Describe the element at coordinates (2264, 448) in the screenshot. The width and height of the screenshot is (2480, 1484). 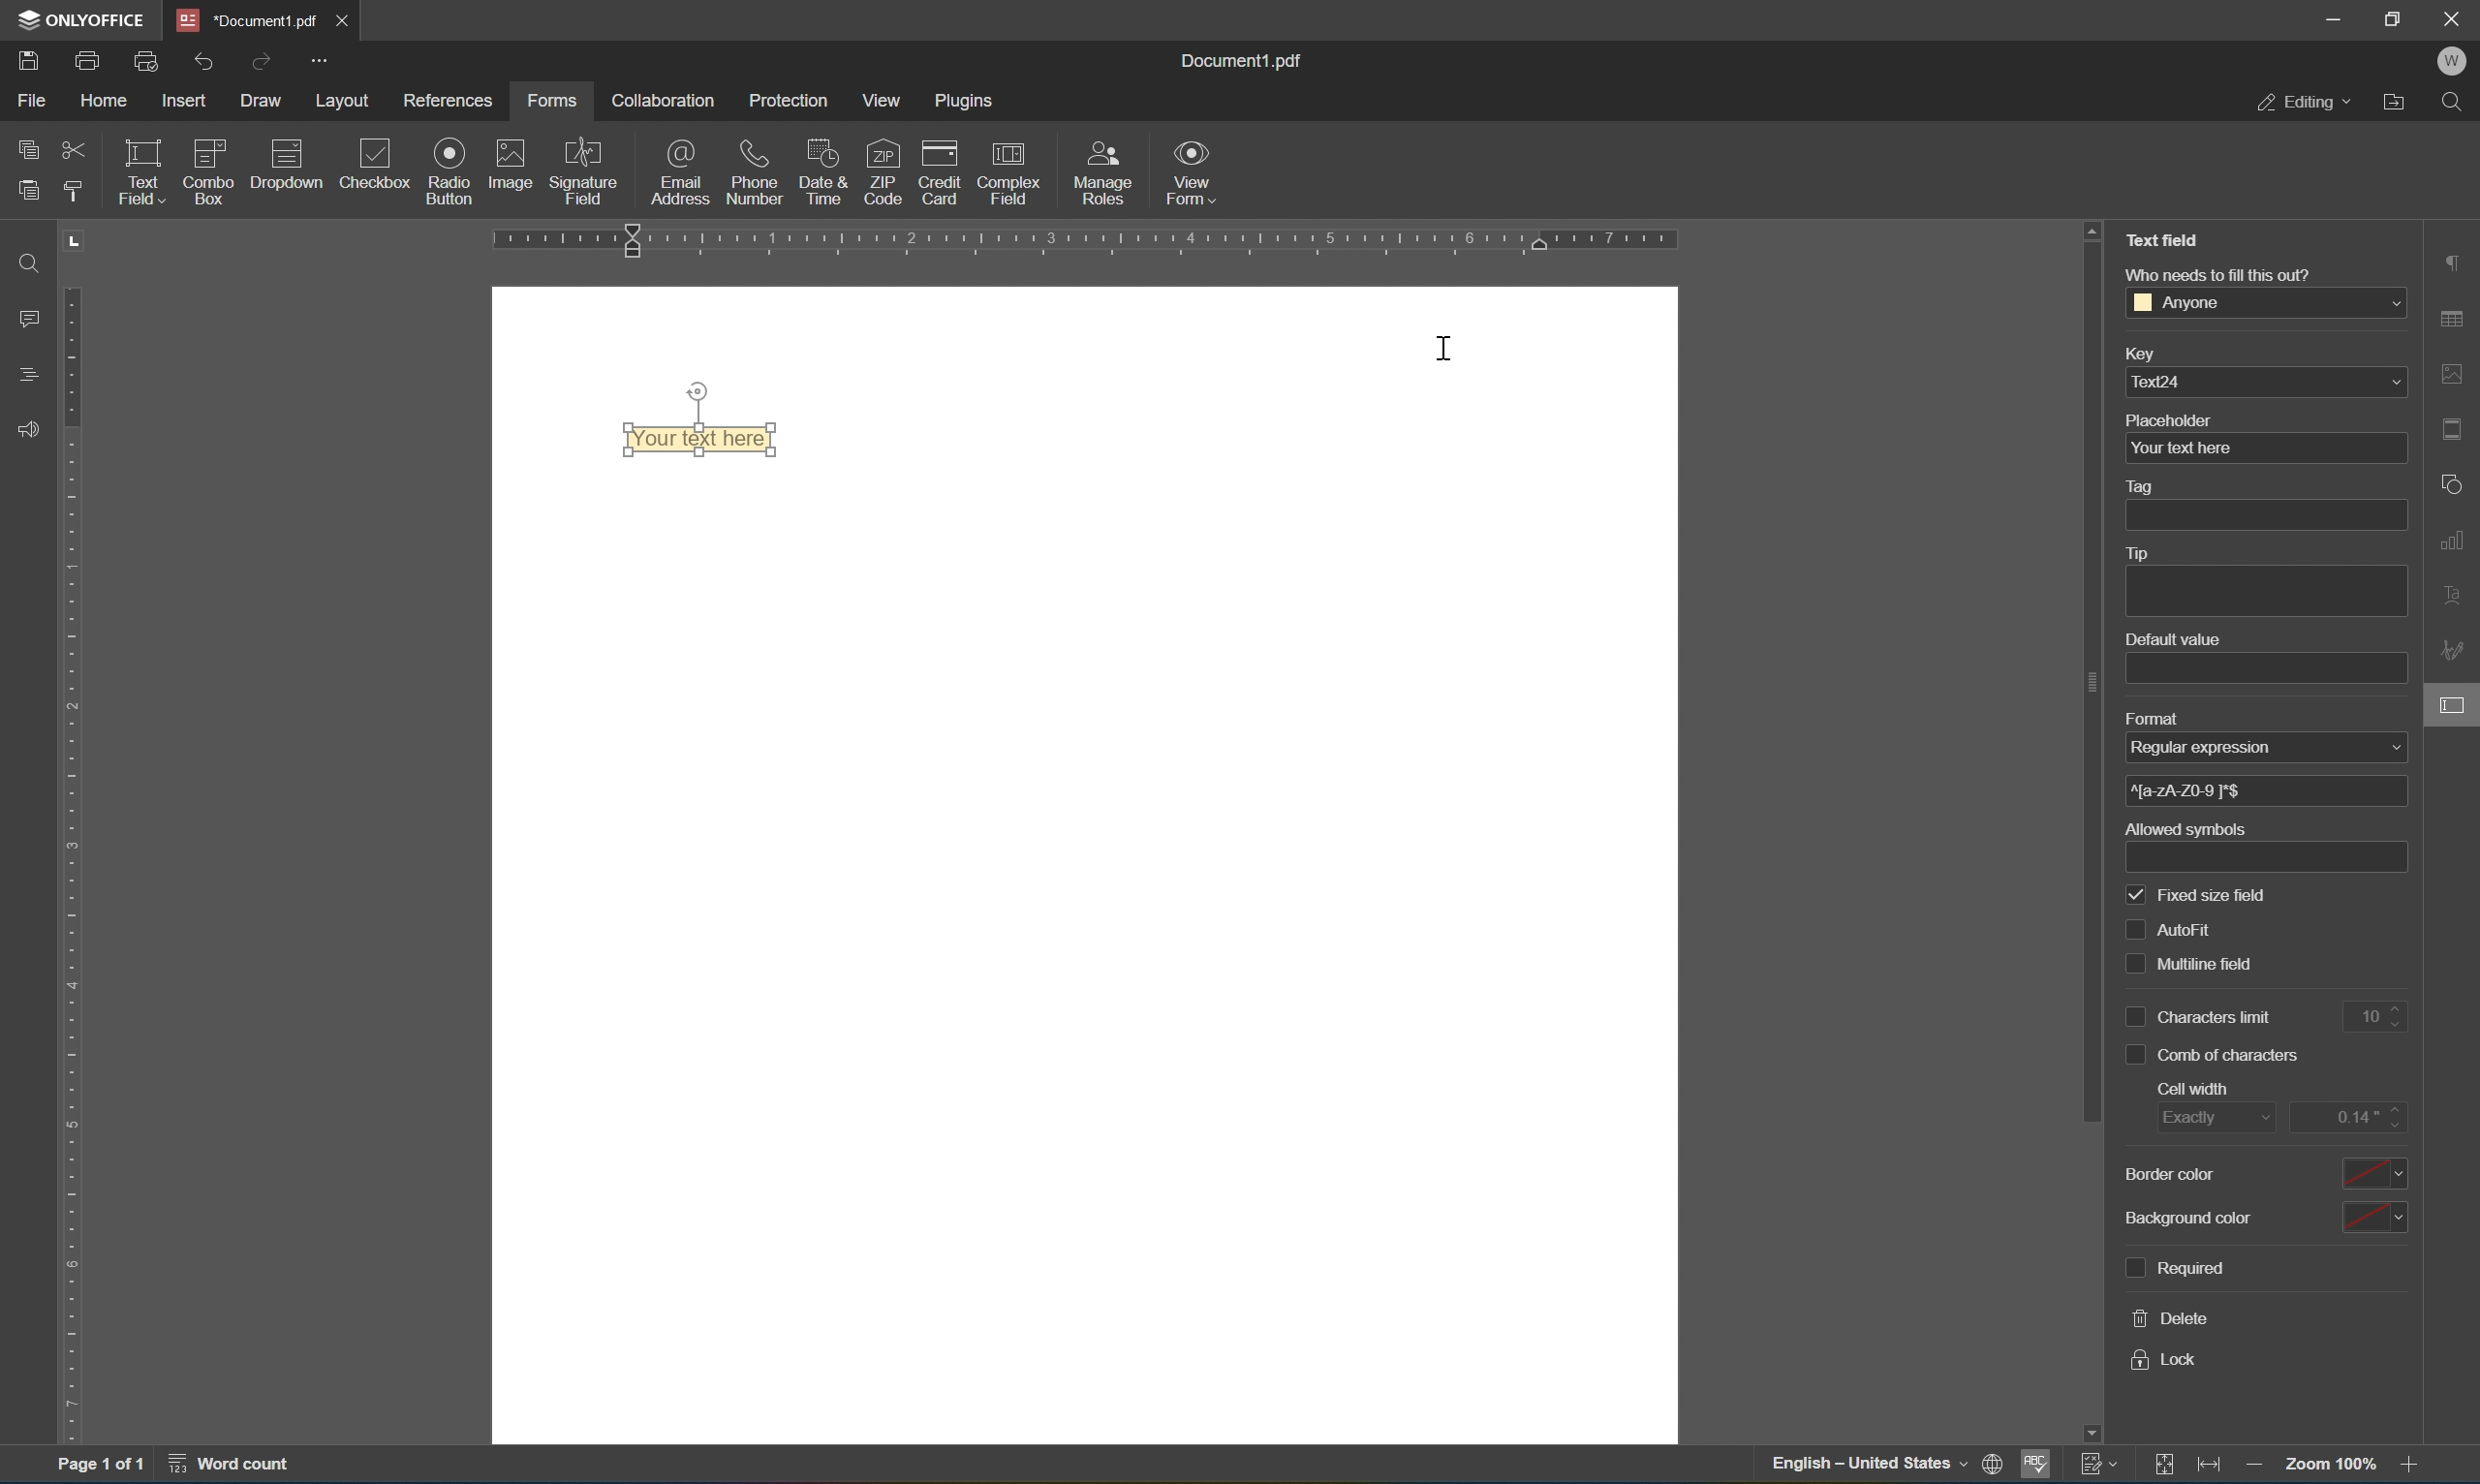
I see `your text here` at that location.